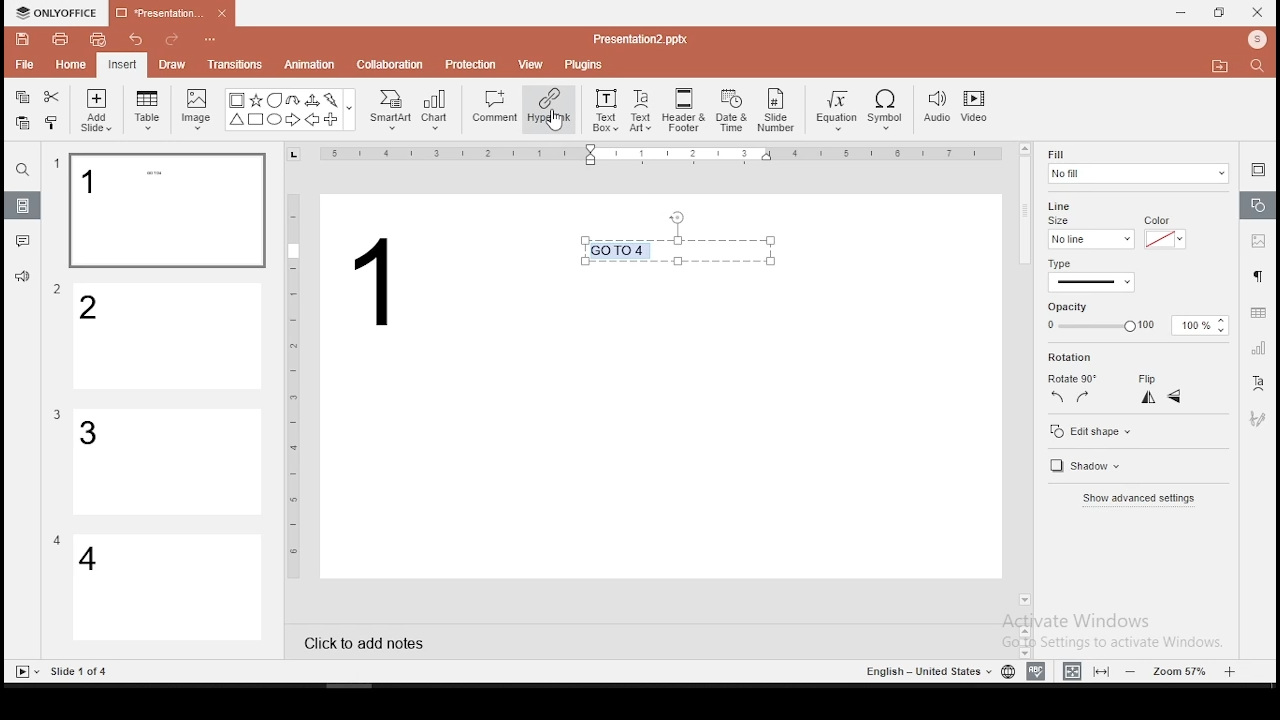 This screenshot has height=720, width=1280. I want to click on table, so click(148, 110).